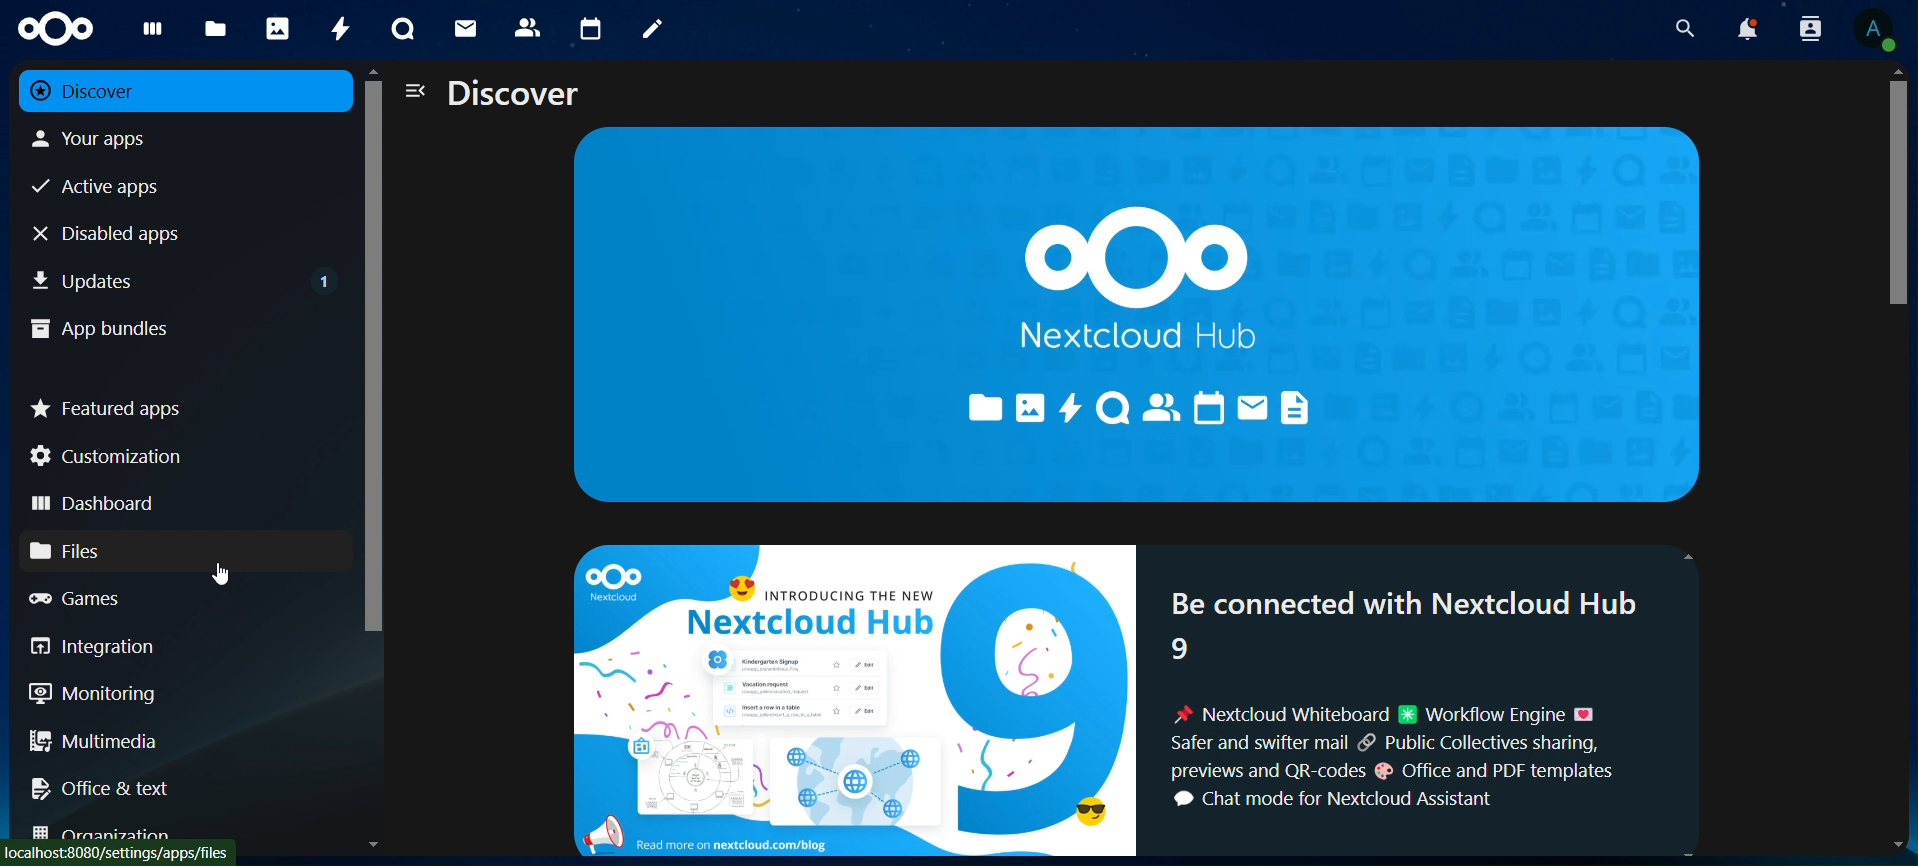  I want to click on activity, so click(337, 29).